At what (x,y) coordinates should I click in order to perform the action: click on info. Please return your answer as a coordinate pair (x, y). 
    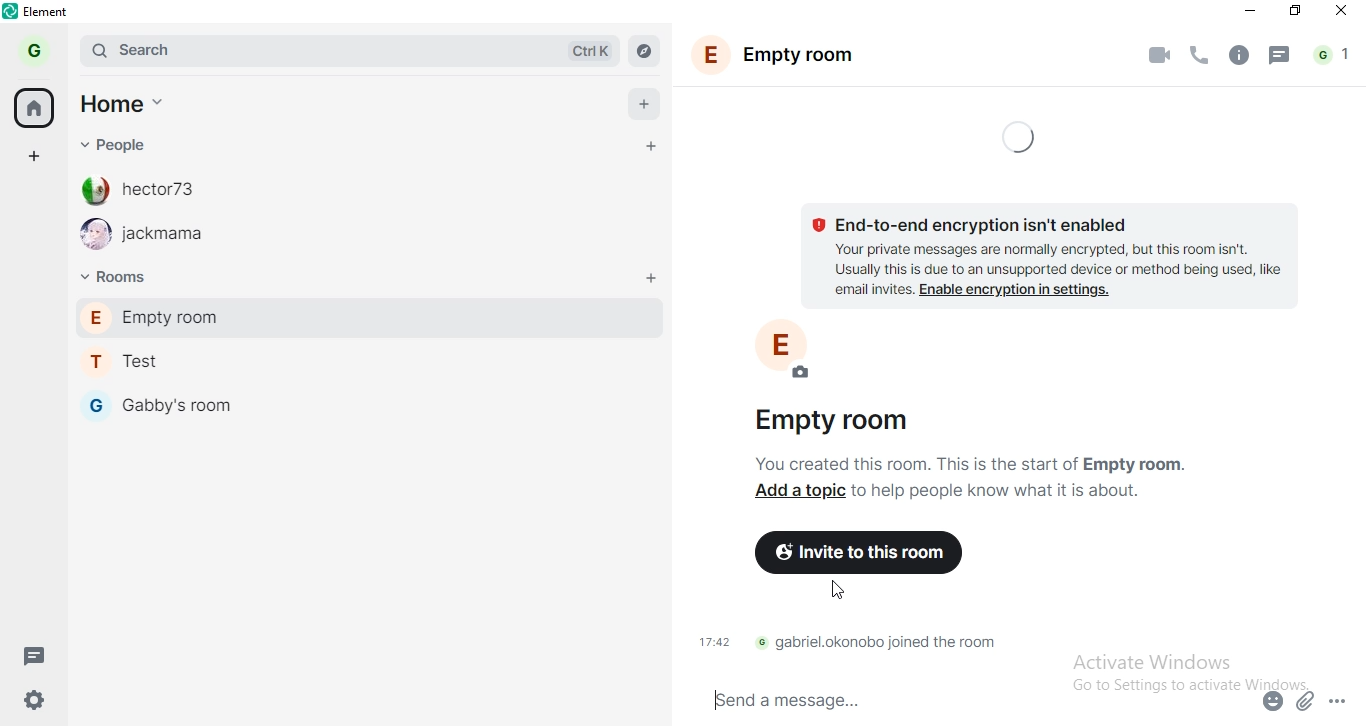
    Looking at the image, I should click on (1239, 55).